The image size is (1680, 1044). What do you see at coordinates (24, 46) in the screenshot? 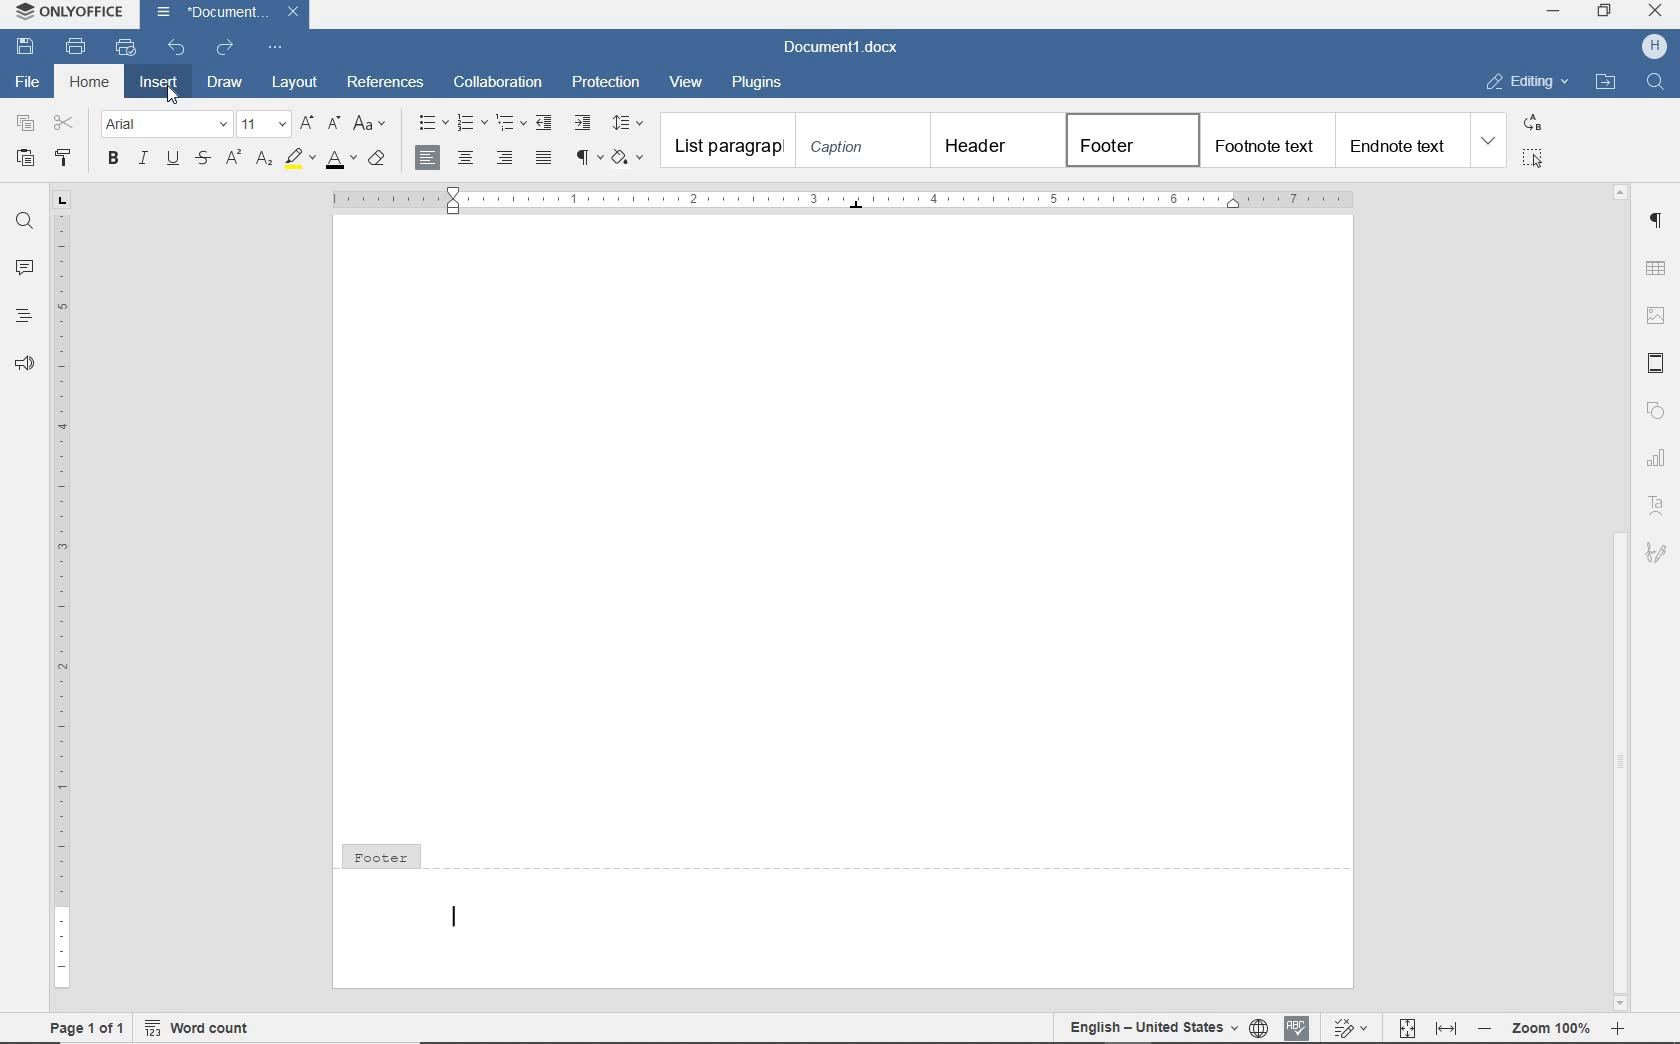
I see `save` at bounding box center [24, 46].